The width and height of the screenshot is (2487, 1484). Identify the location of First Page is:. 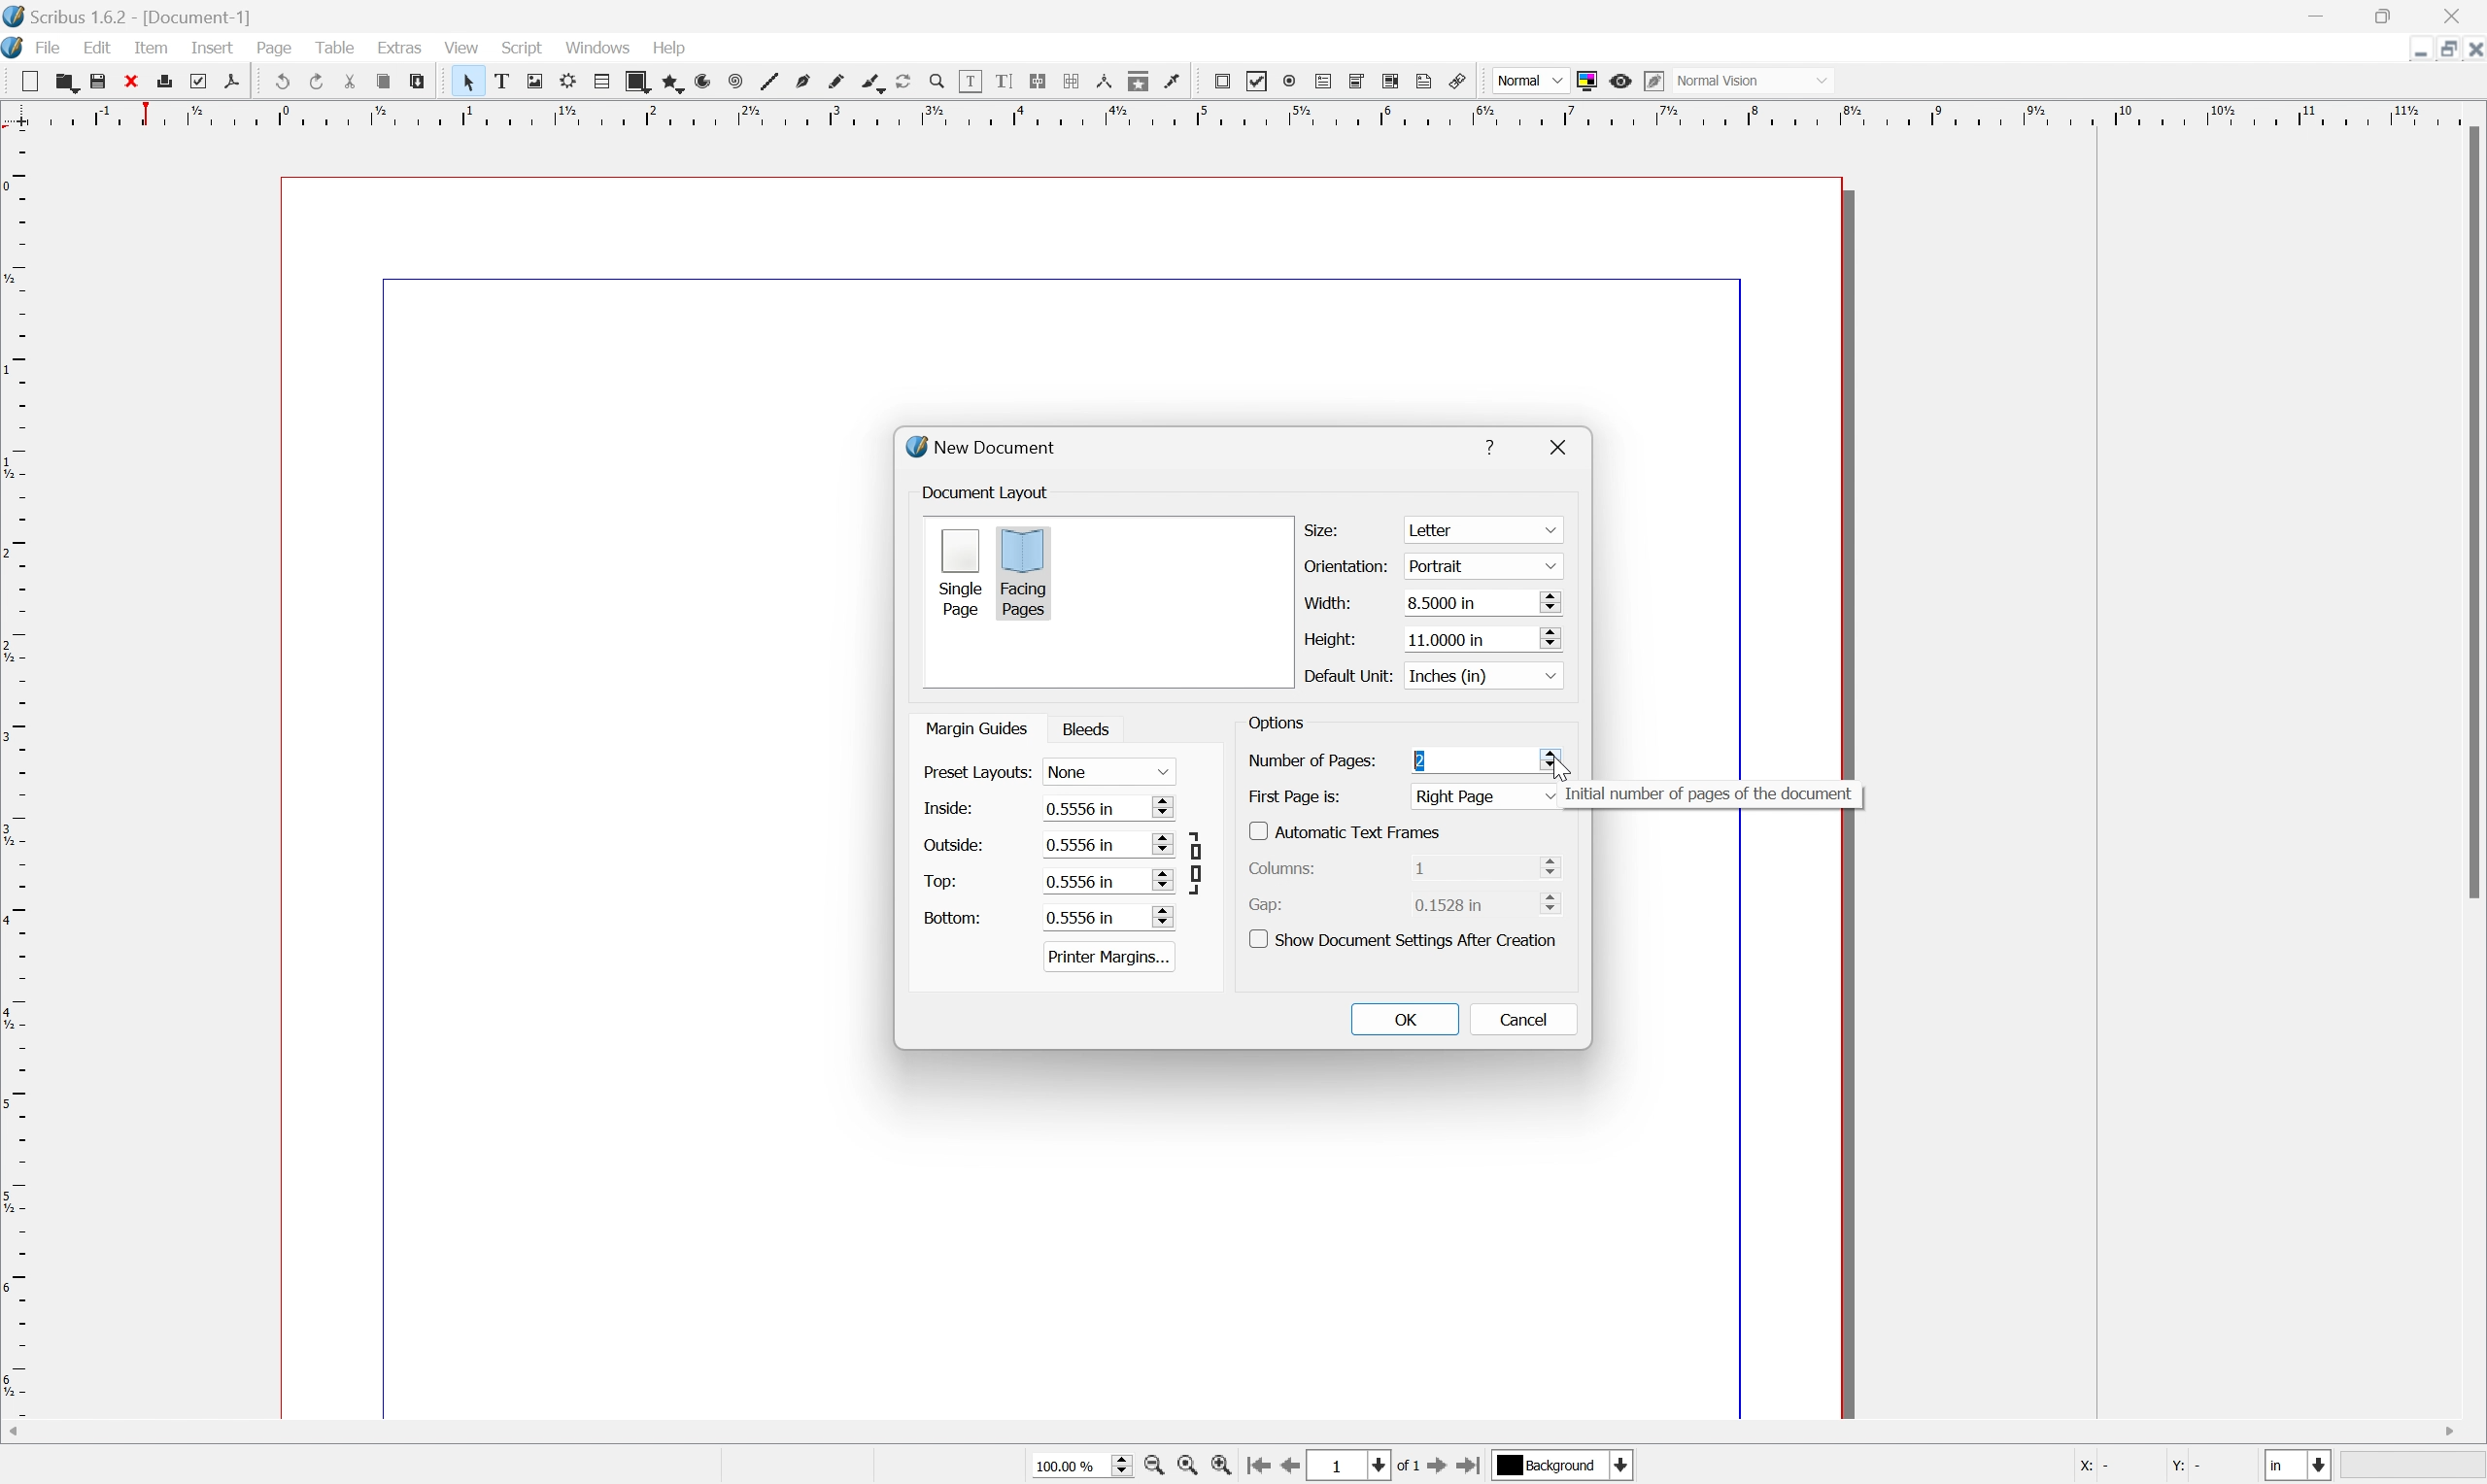
(1487, 796).